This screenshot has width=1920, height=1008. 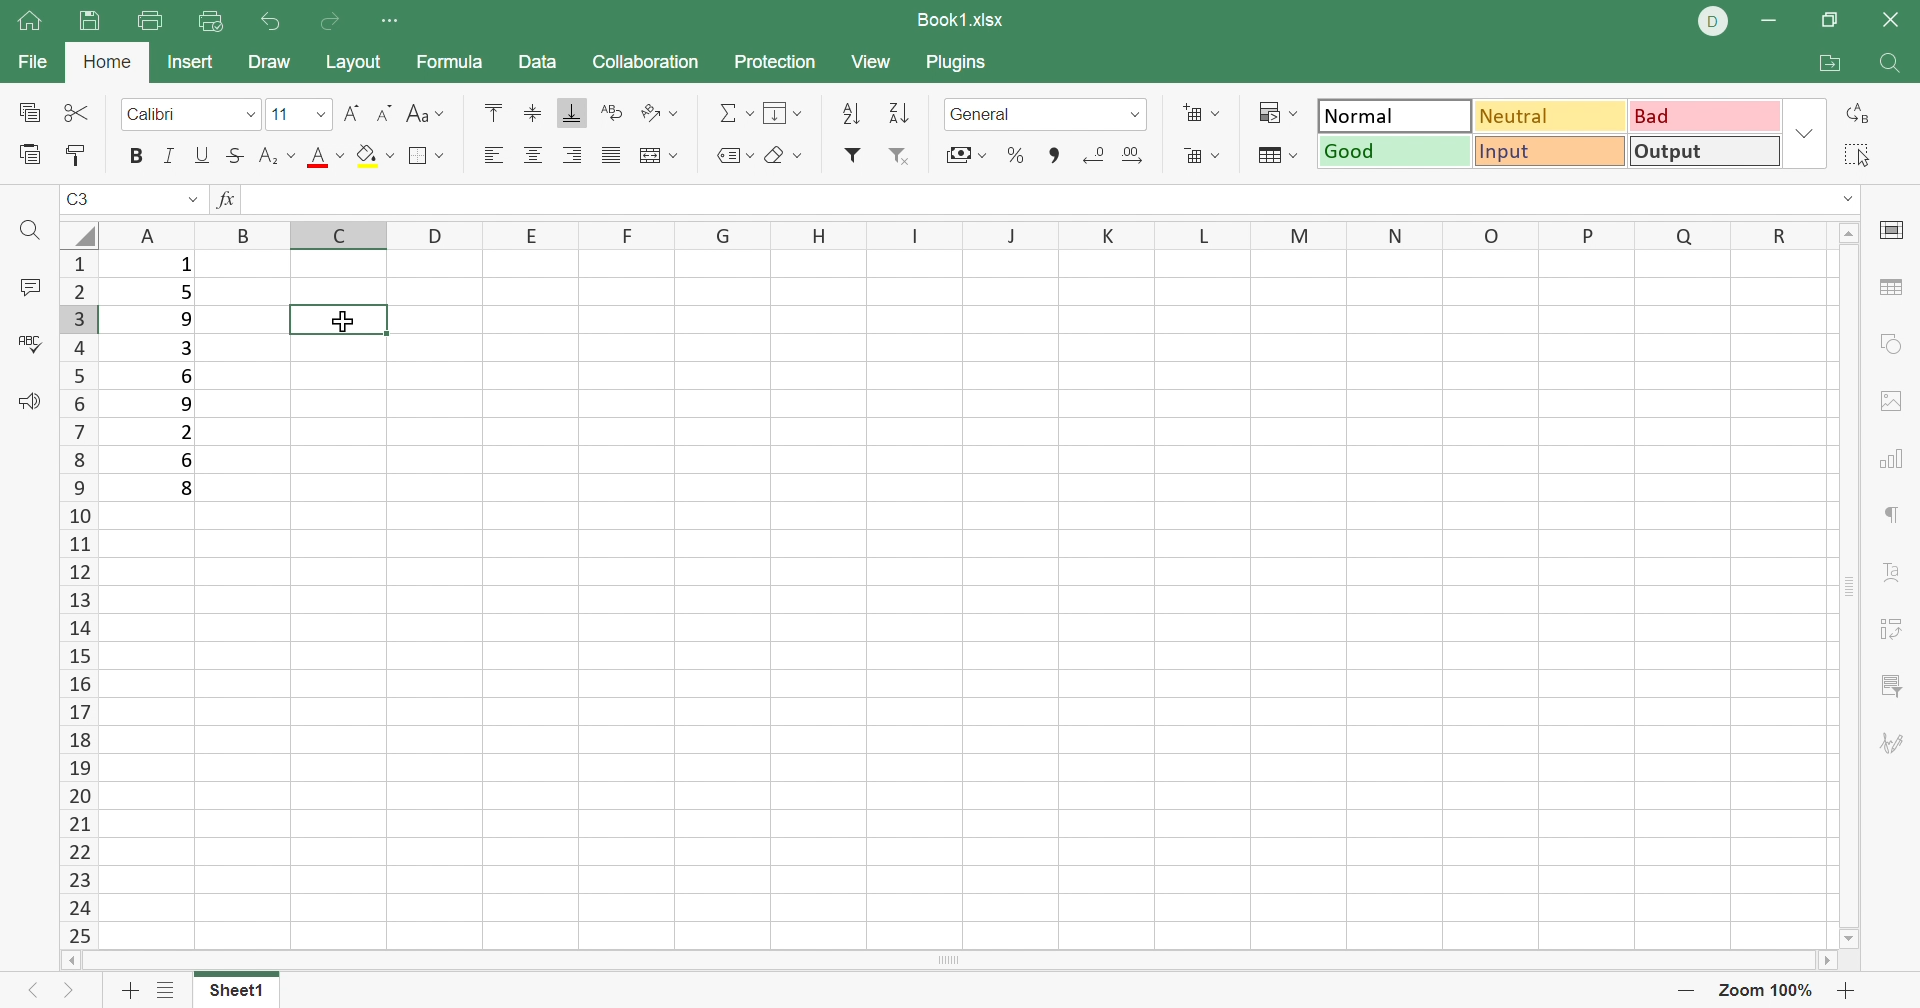 What do you see at coordinates (1765, 992) in the screenshot?
I see `Zoom out 100%` at bounding box center [1765, 992].